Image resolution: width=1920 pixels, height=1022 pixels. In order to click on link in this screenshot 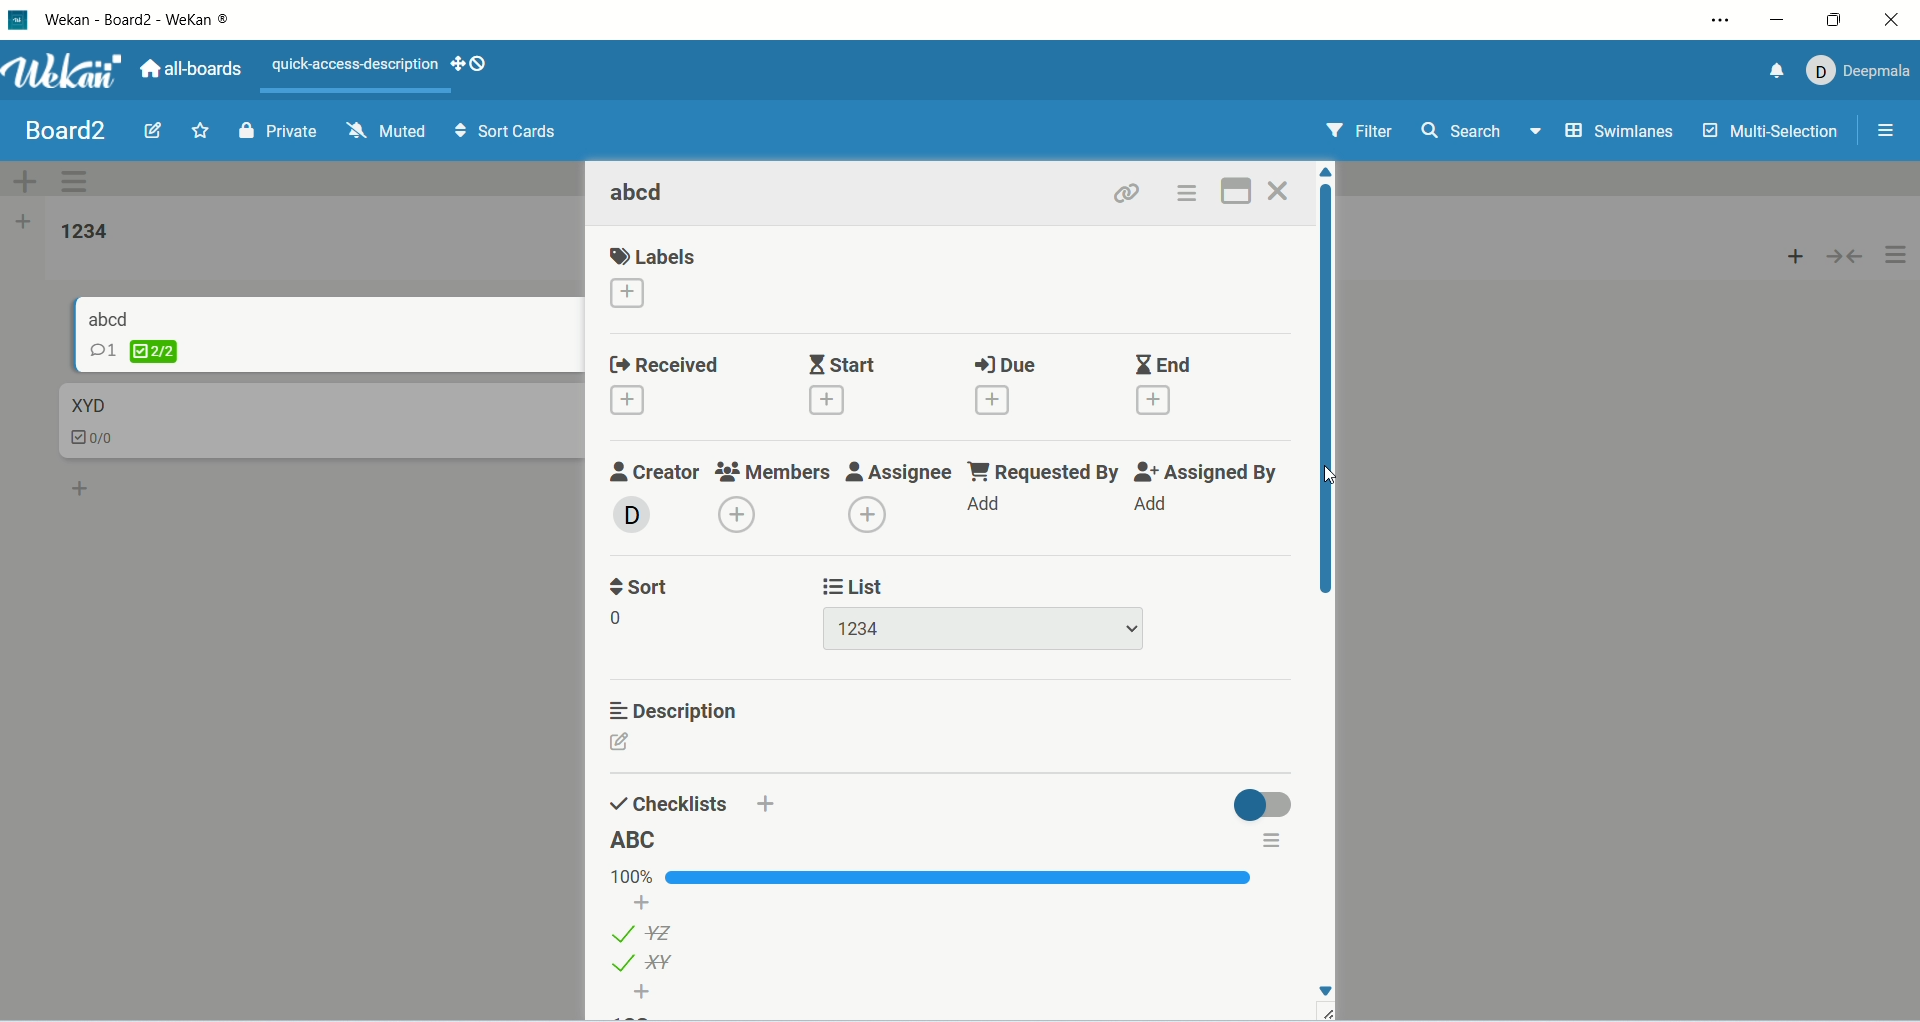, I will do `click(1130, 194)`.